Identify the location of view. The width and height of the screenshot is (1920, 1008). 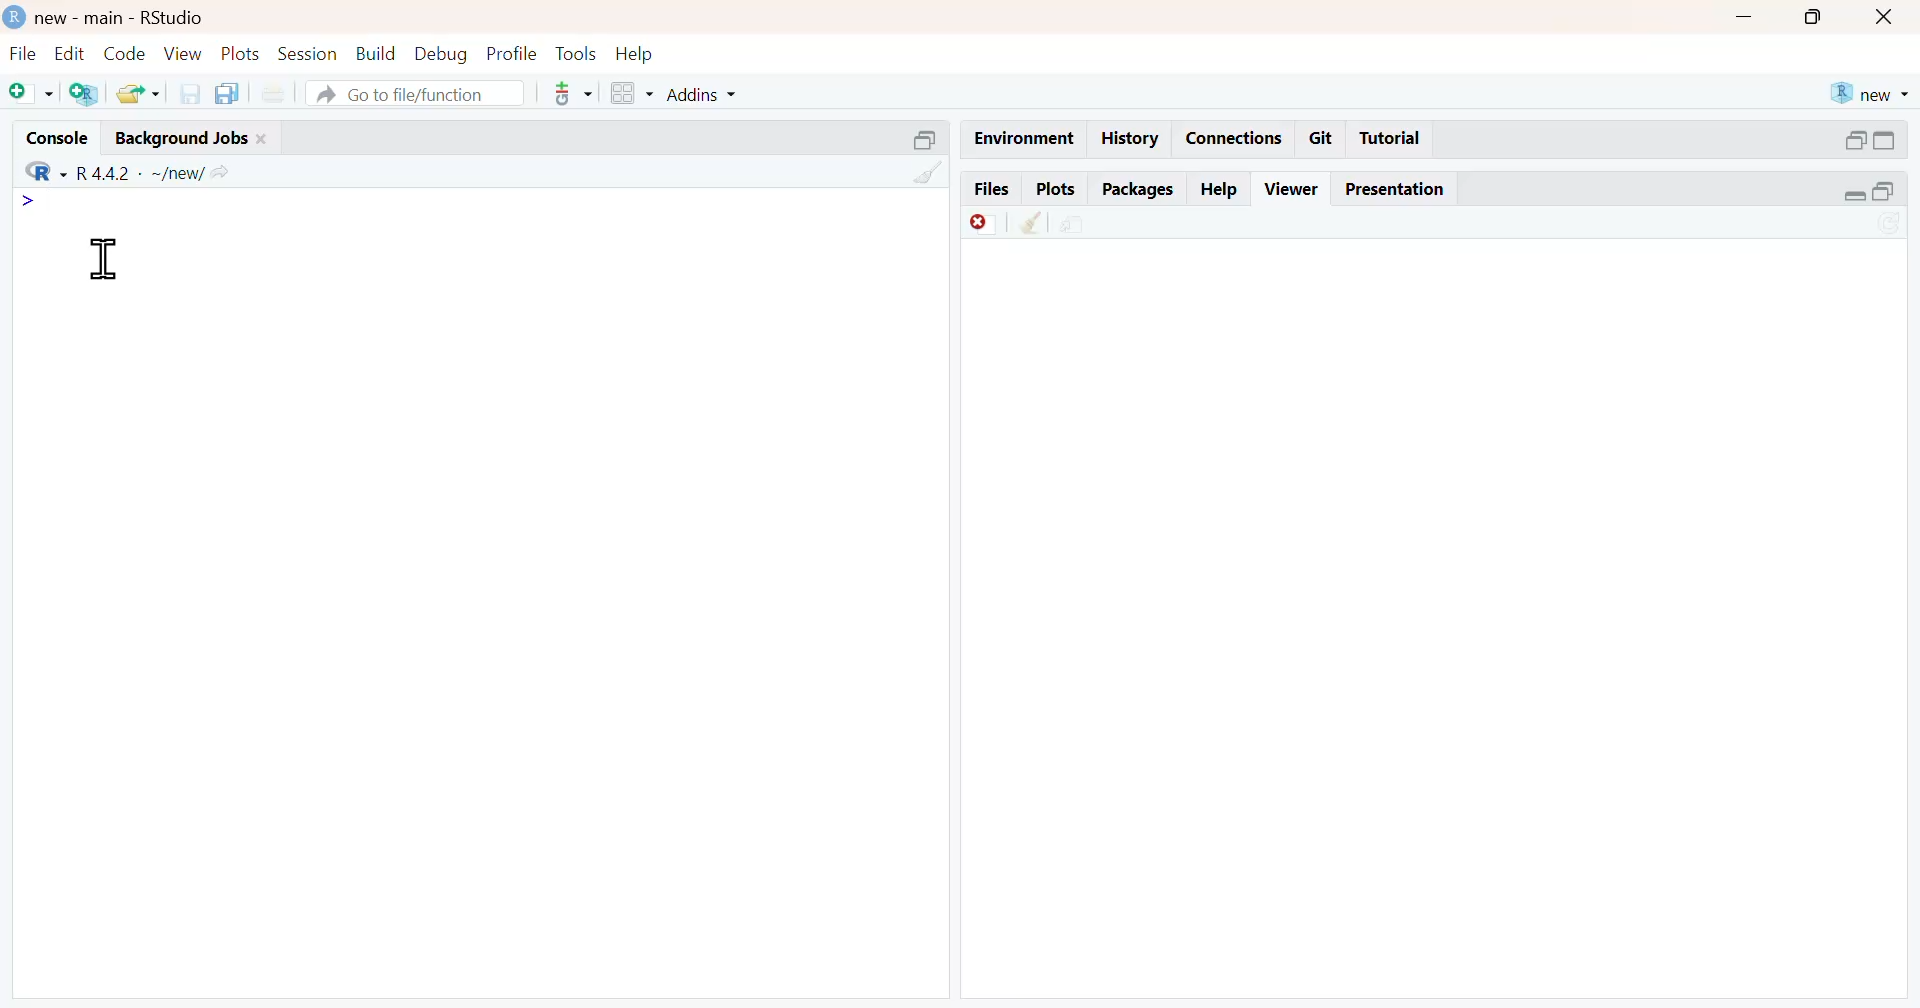
(184, 55).